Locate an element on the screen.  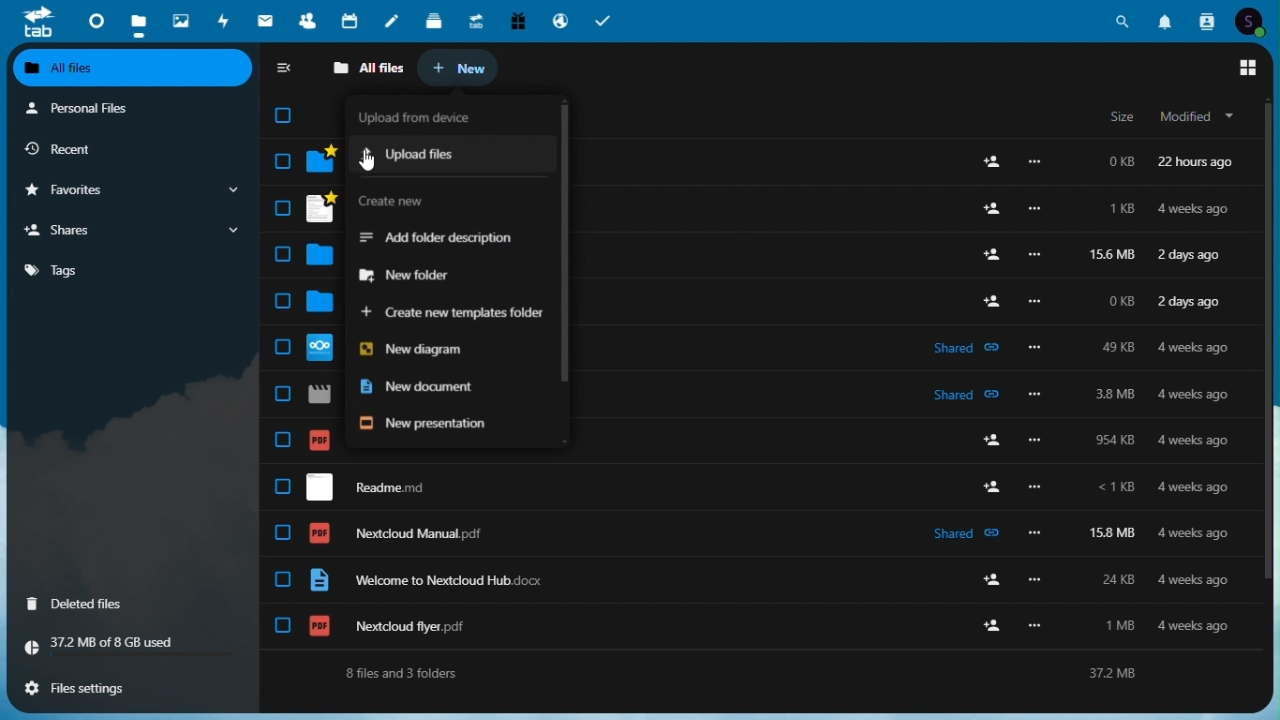
more options is located at coordinates (1036, 487).